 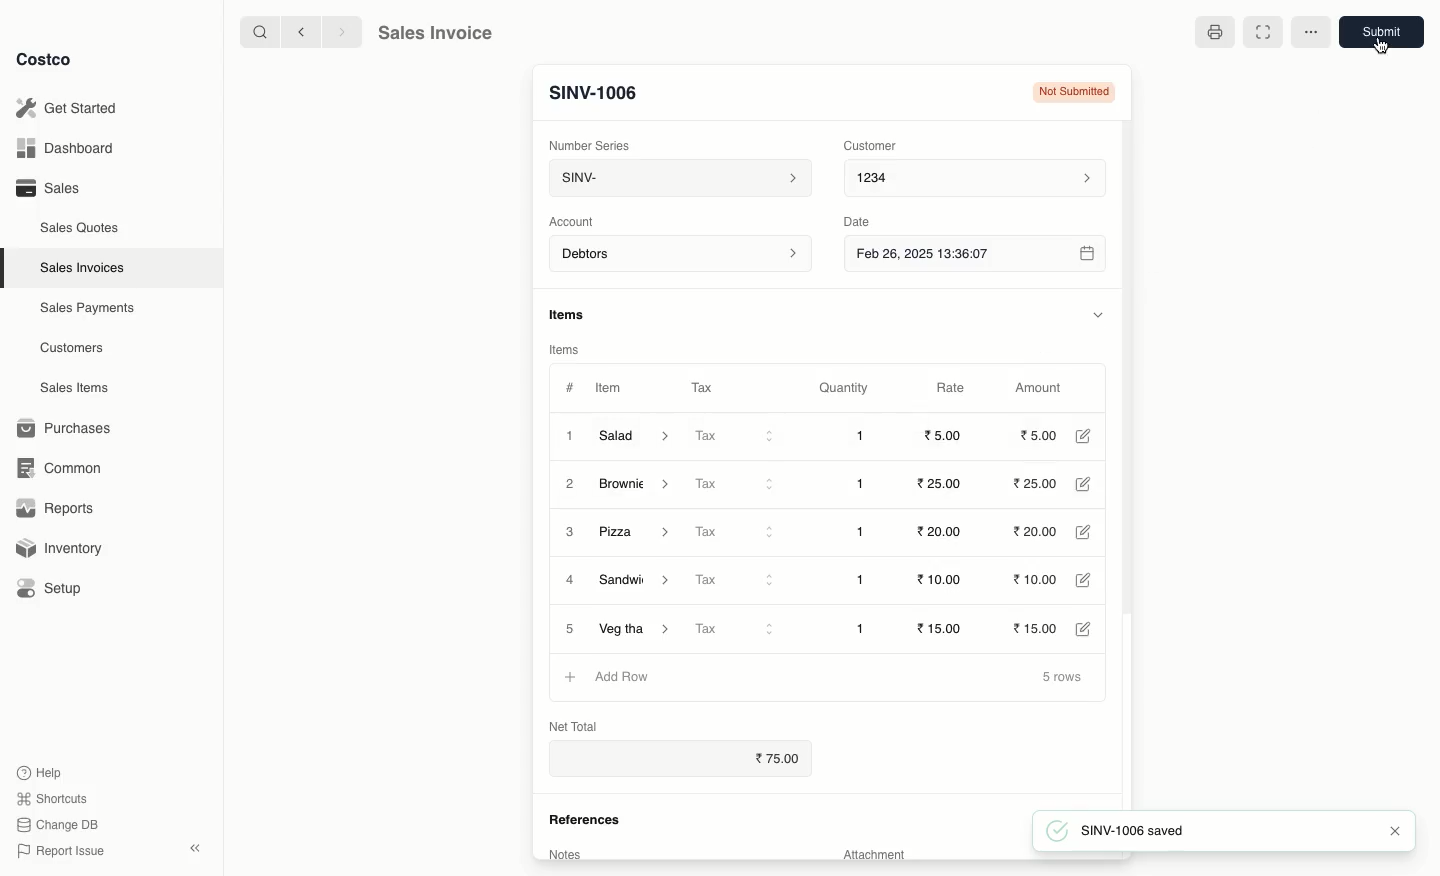 What do you see at coordinates (682, 257) in the screenshot?
I see `Account` at bounding box center [682, 257].